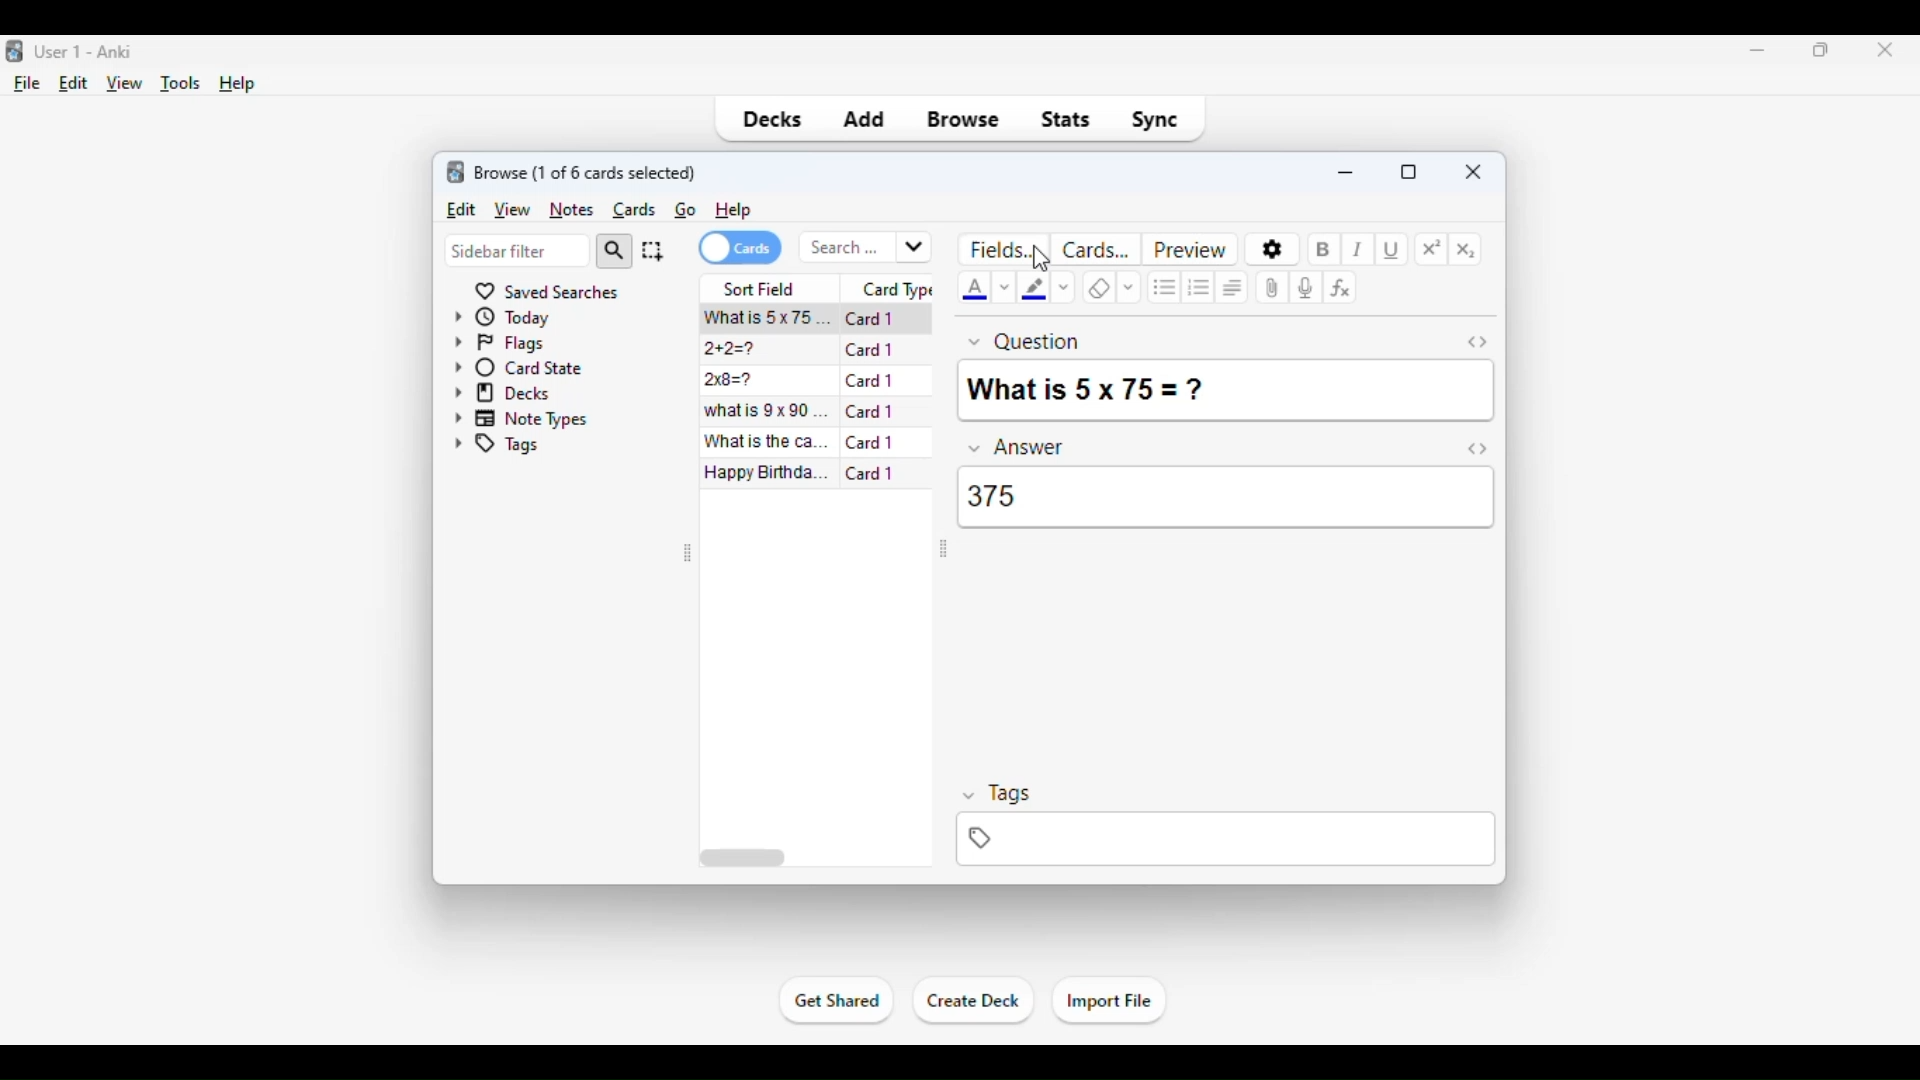 This screenshot has height=1080, width=1920. I want to click on 2x8=?, so click(728, 380).